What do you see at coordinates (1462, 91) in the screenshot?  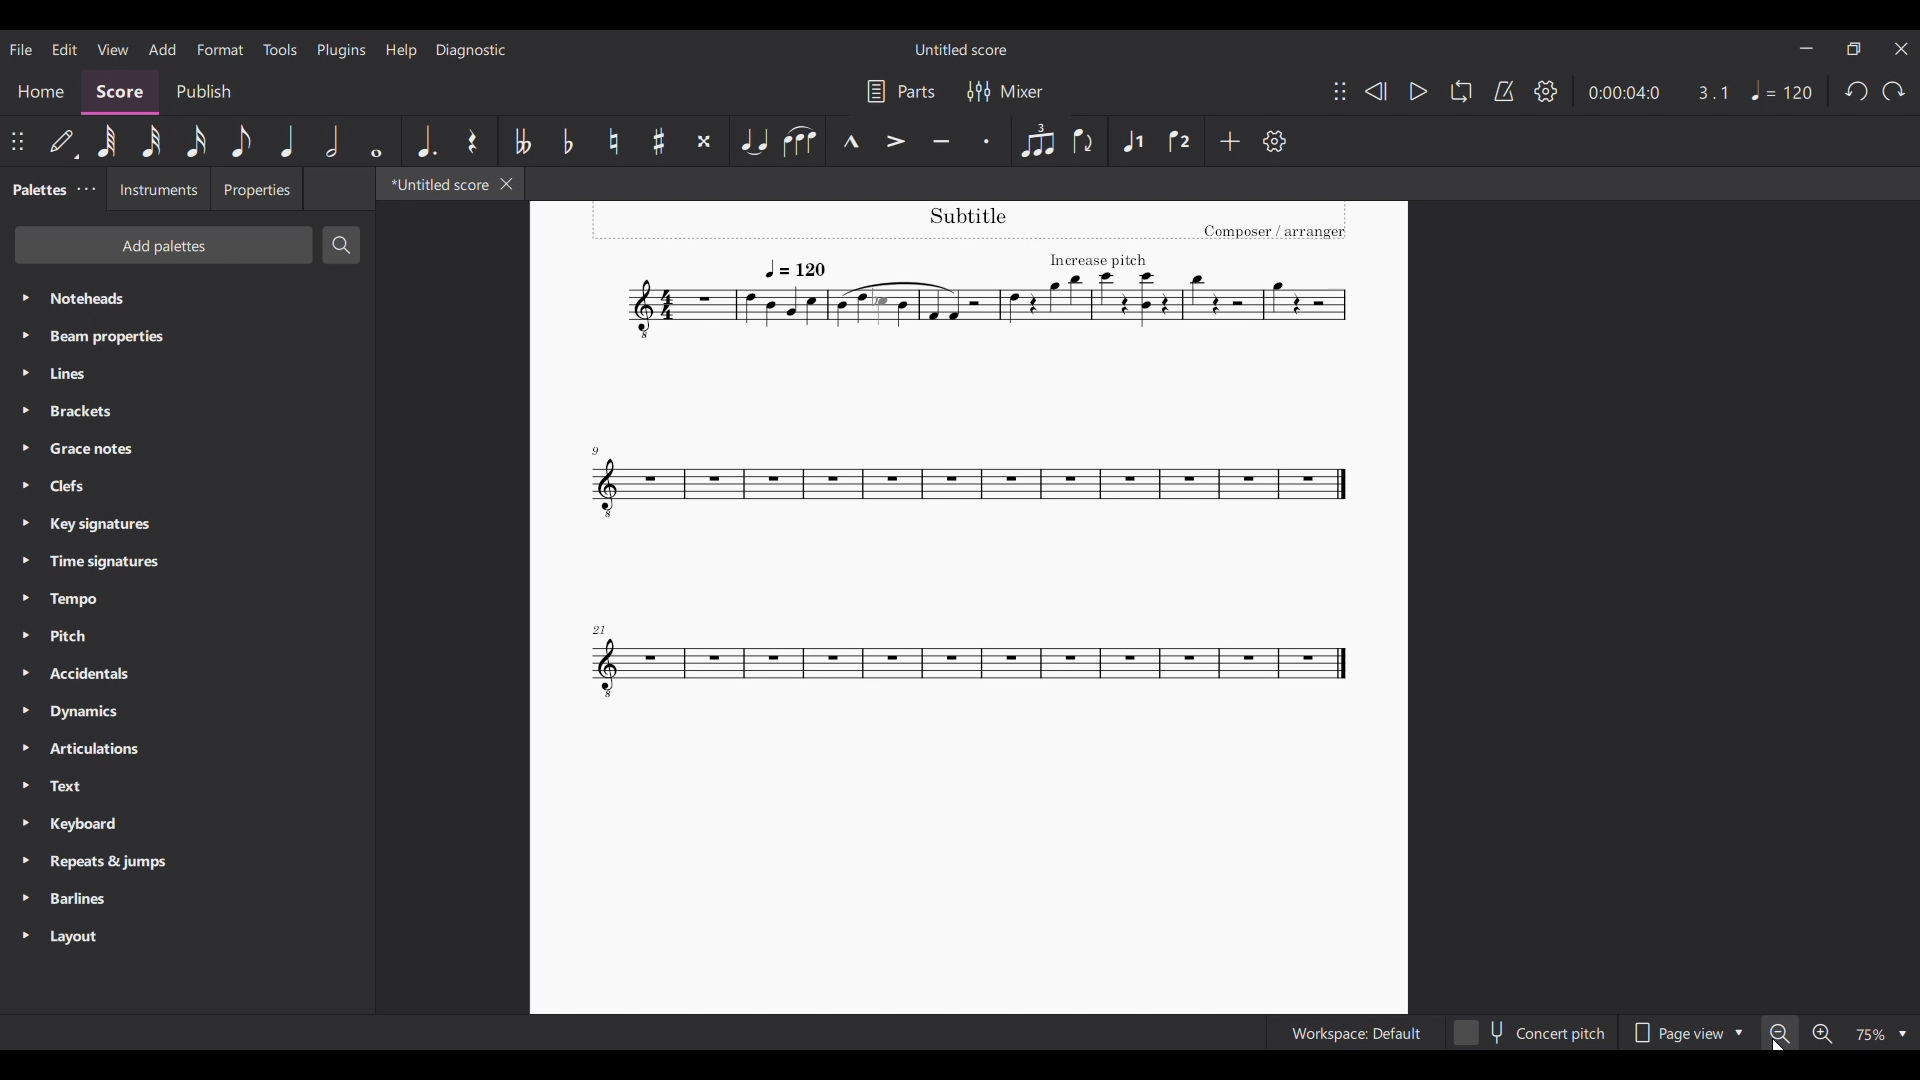 I see `Loop playback` at bounding box center [1462, 91].